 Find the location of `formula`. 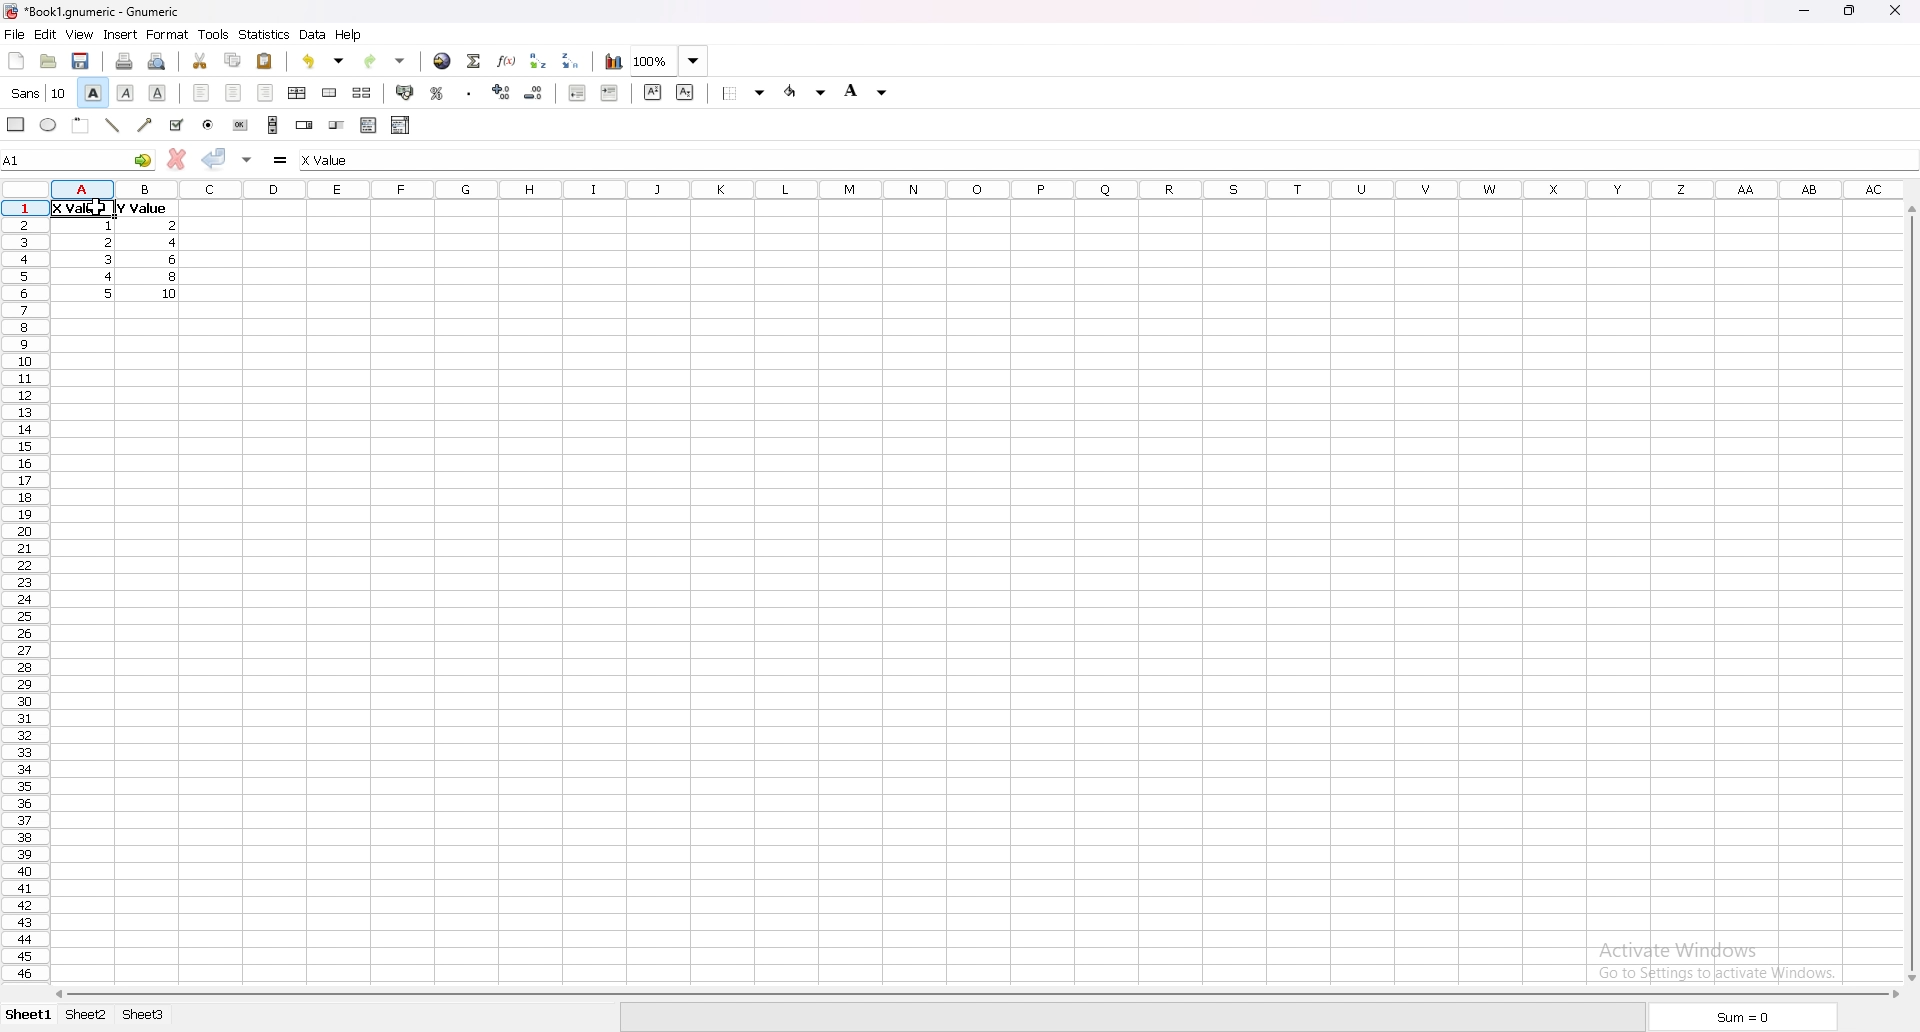

formula is located at coordinates (282, 159).